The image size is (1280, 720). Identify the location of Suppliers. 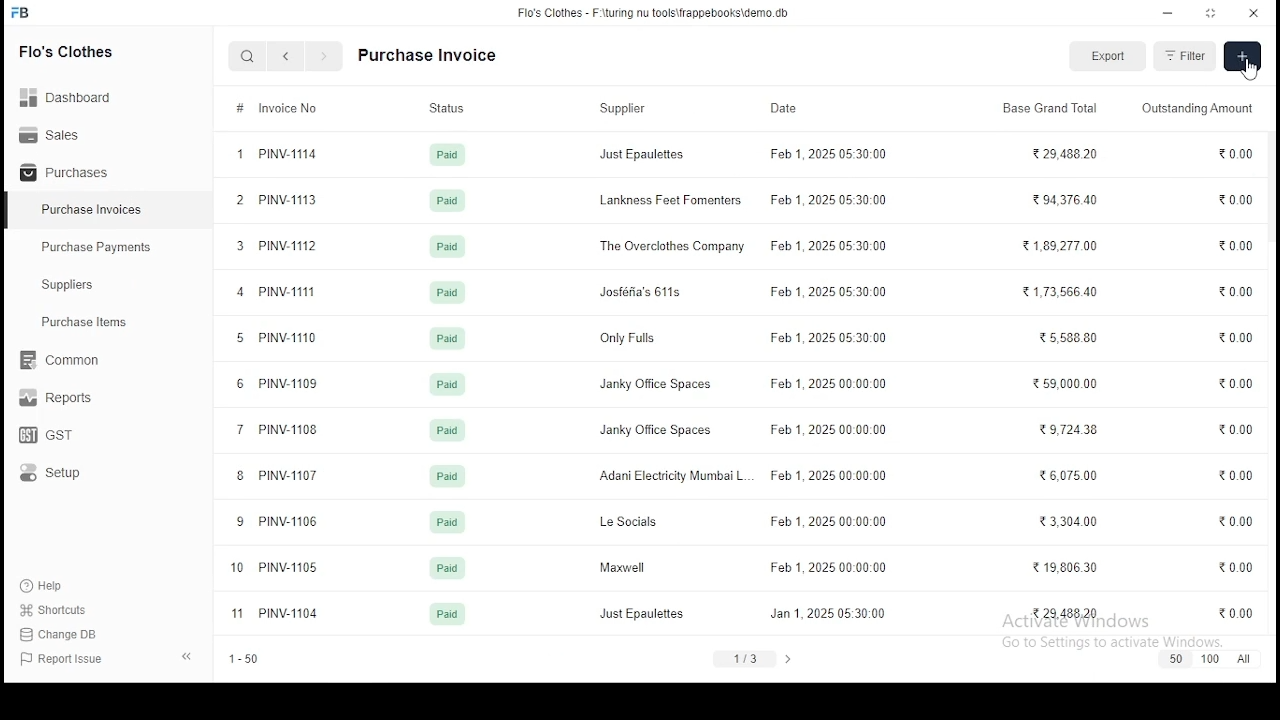
(72, 285).